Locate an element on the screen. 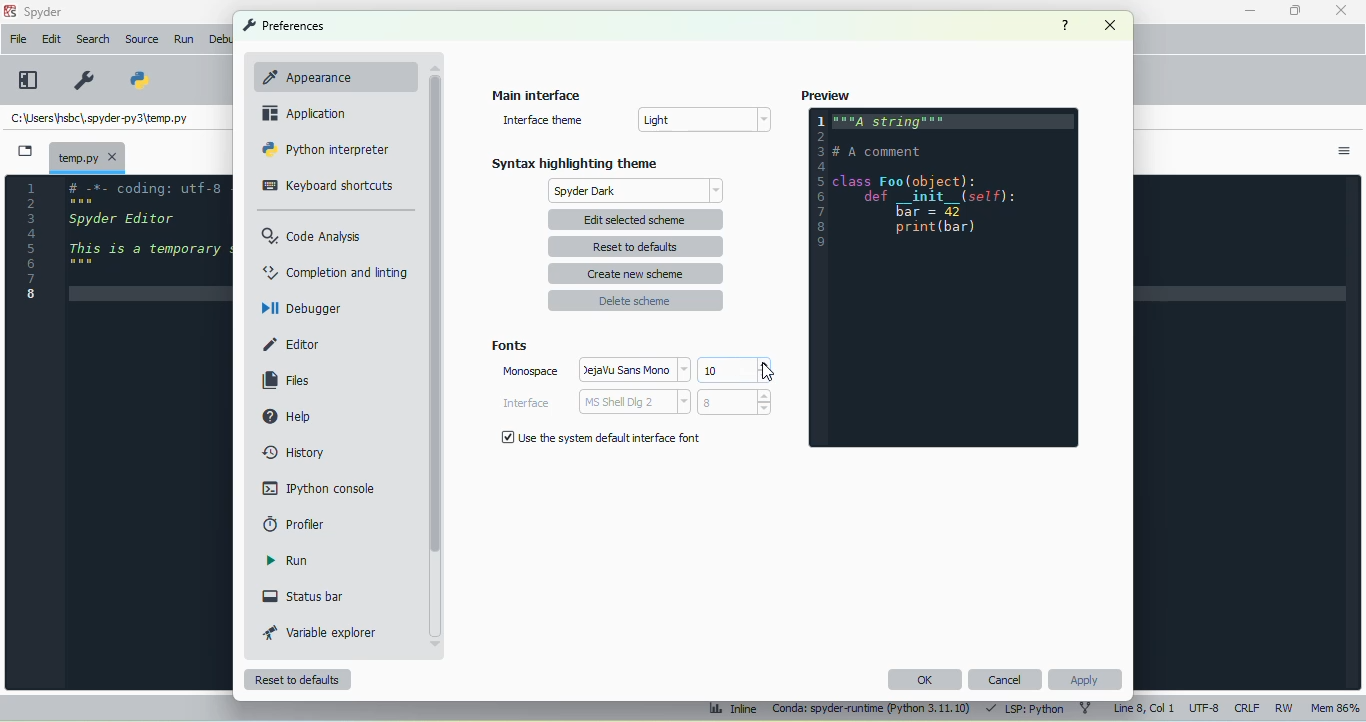 The image size is (1366, 722). browse tabs is located at coordinates (25, 151).